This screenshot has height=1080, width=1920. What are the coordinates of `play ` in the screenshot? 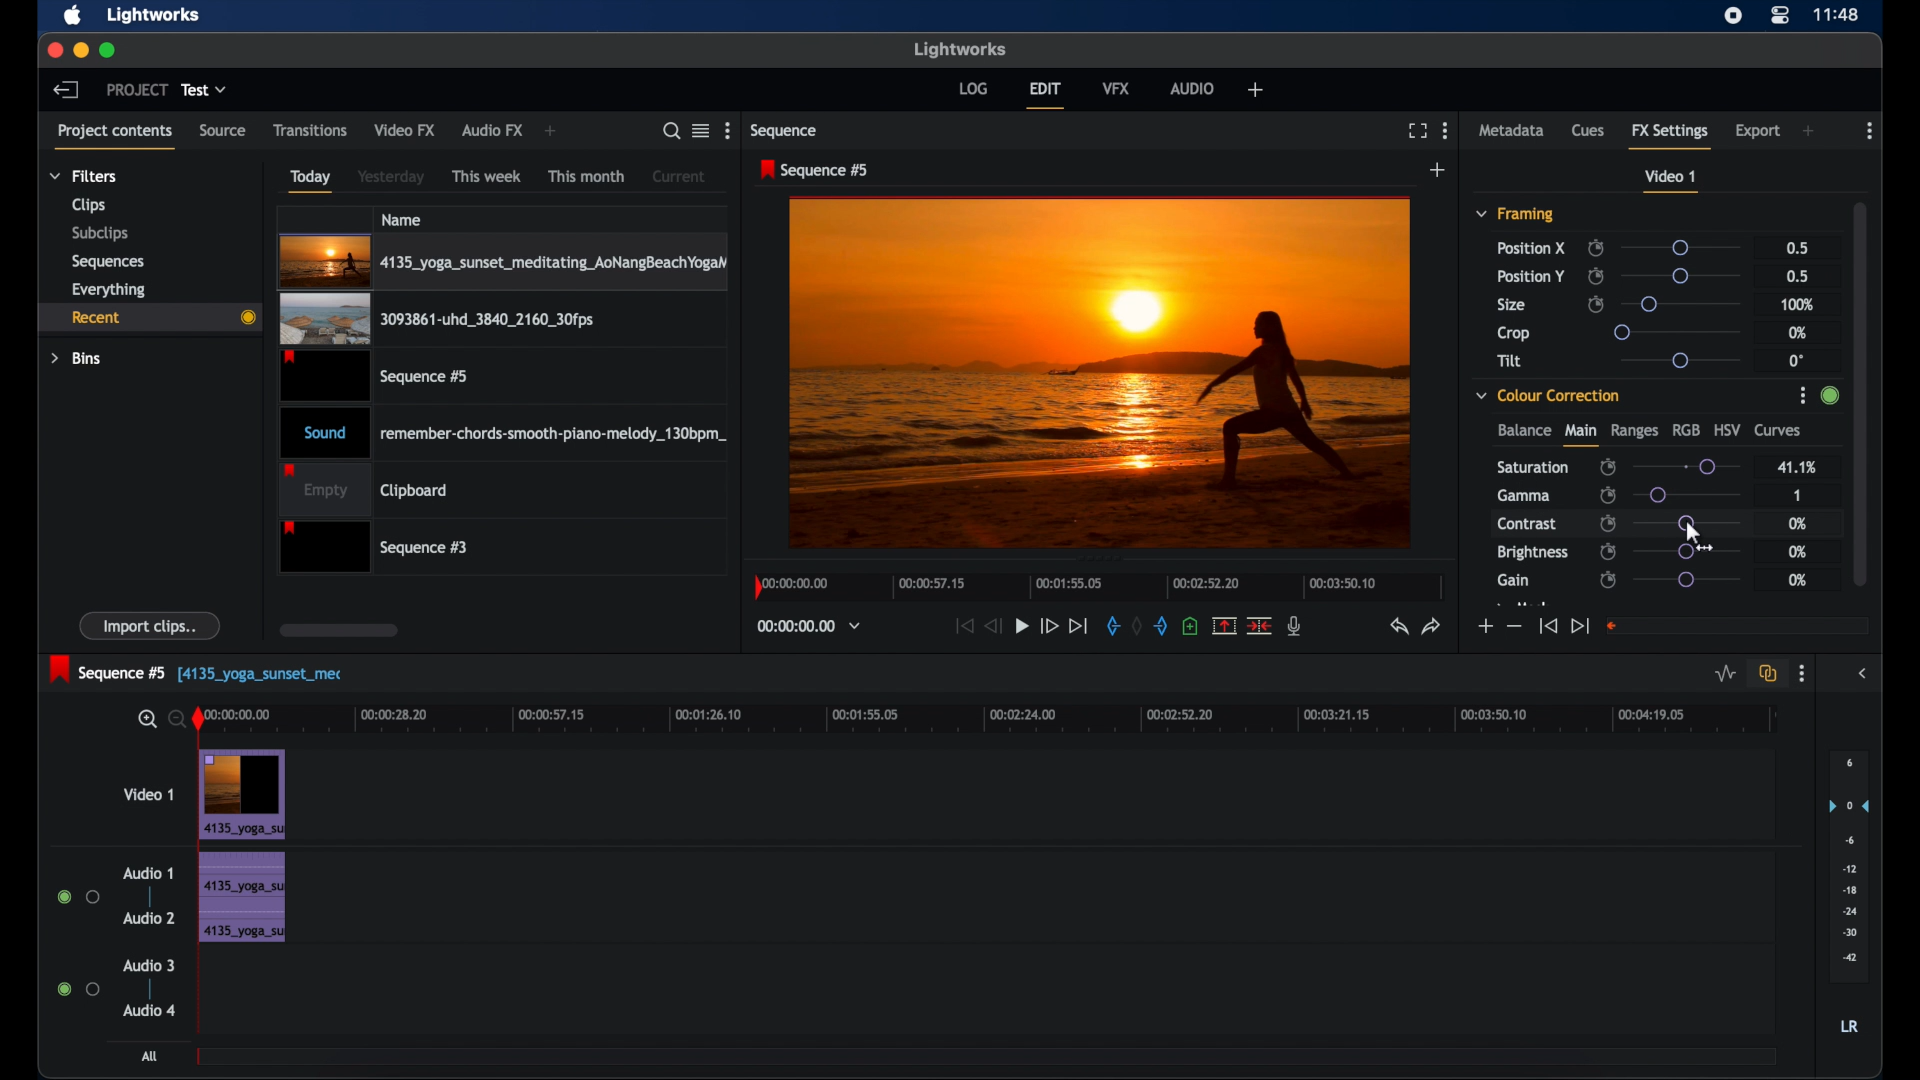 It's located at (1022, 626).